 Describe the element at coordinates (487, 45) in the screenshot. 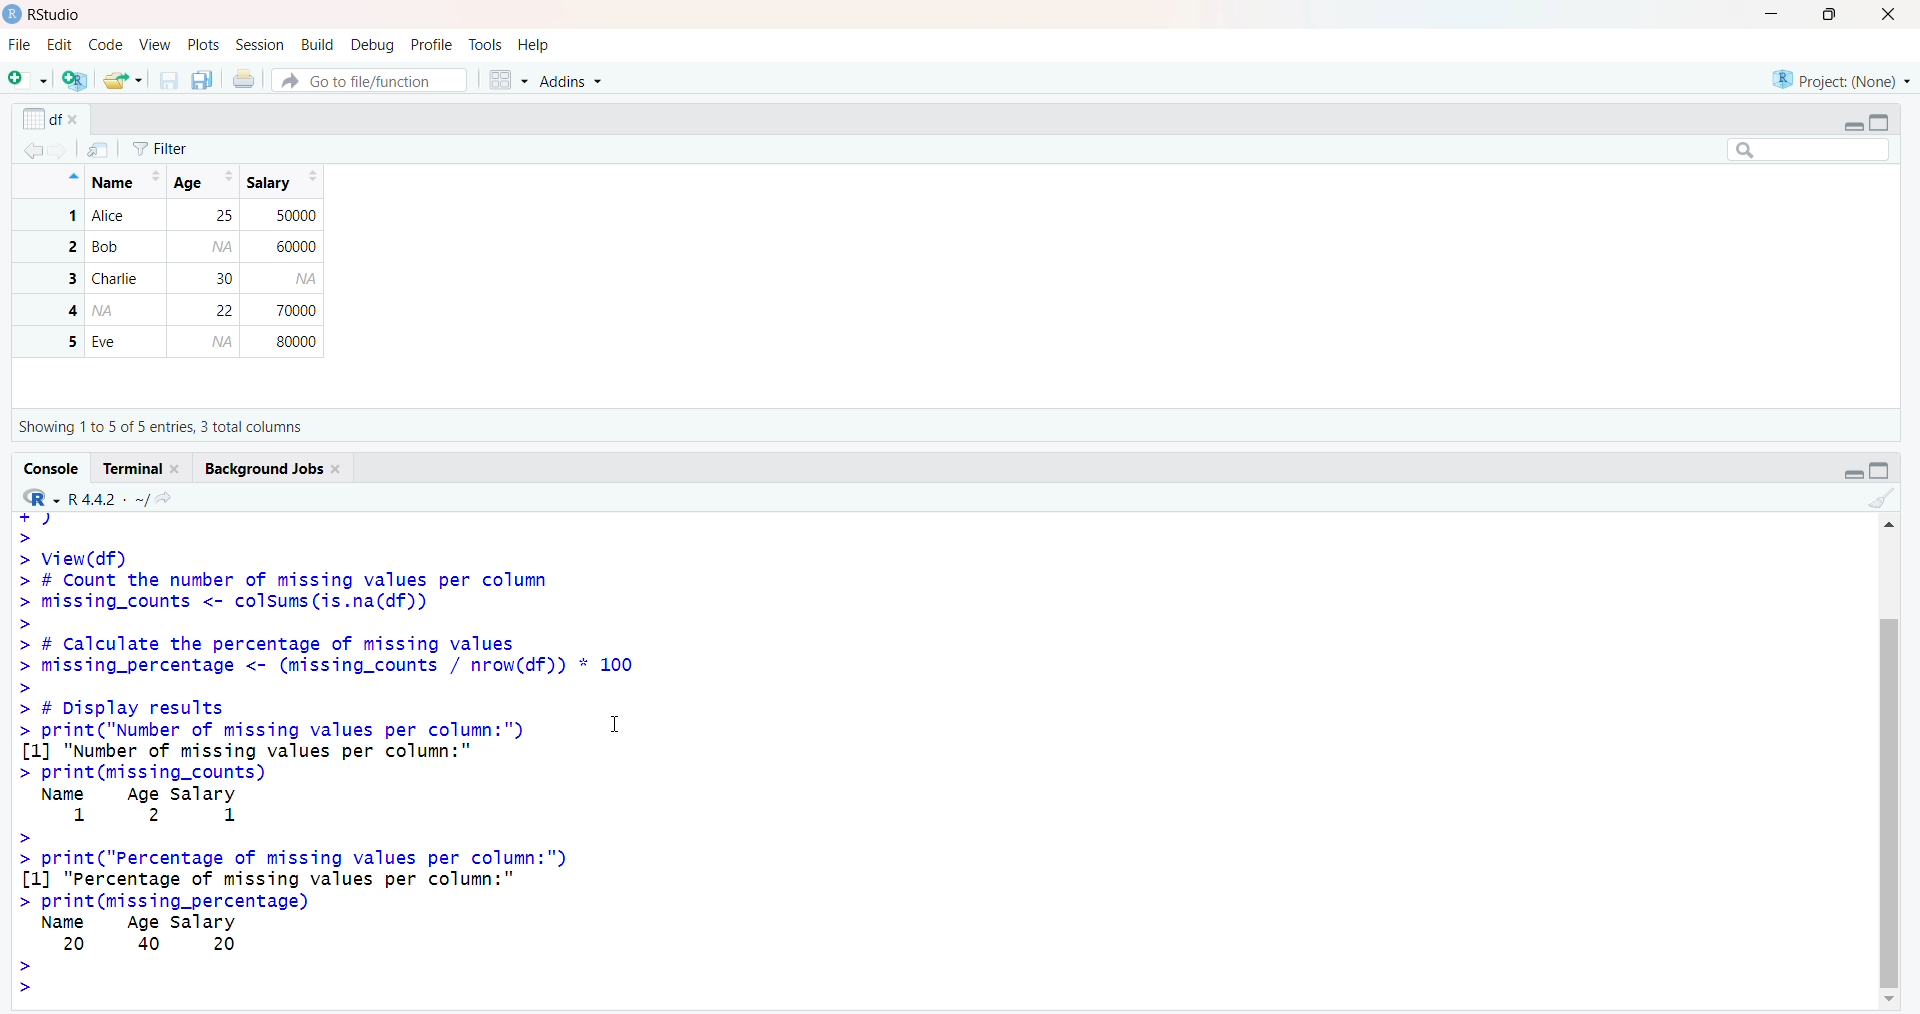

I see `Tools` at that location.